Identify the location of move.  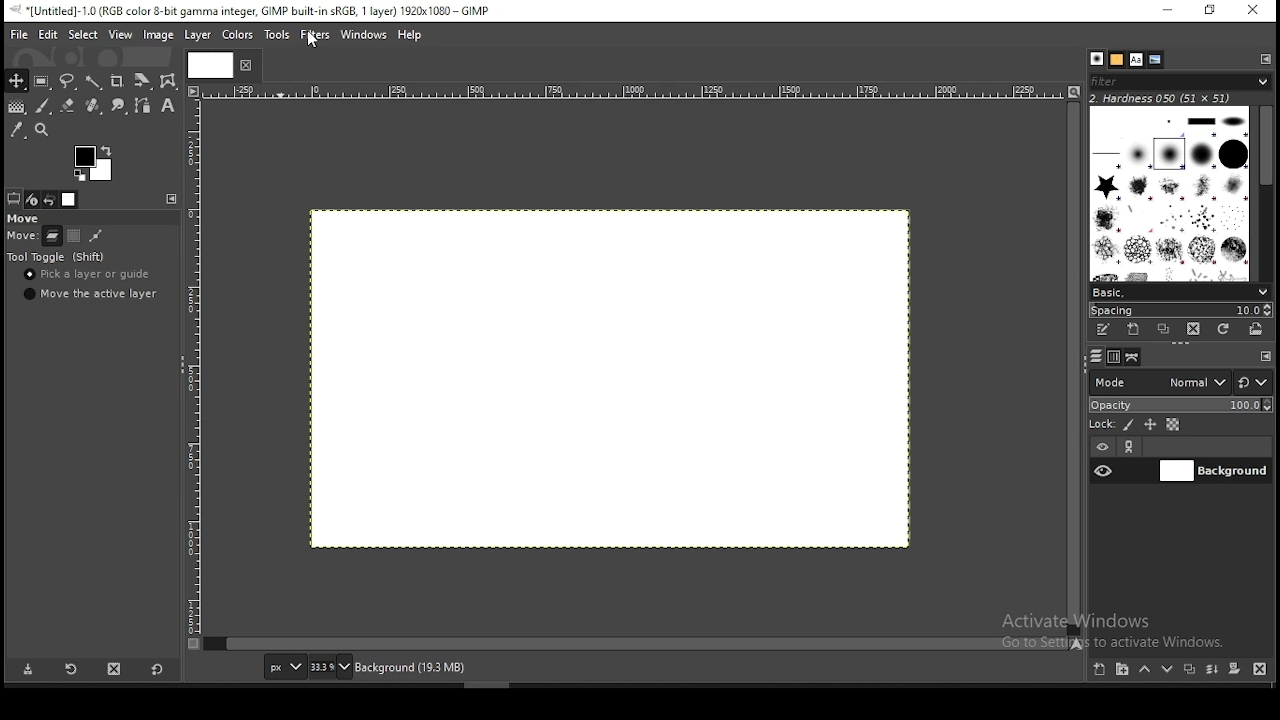
(19, 237).